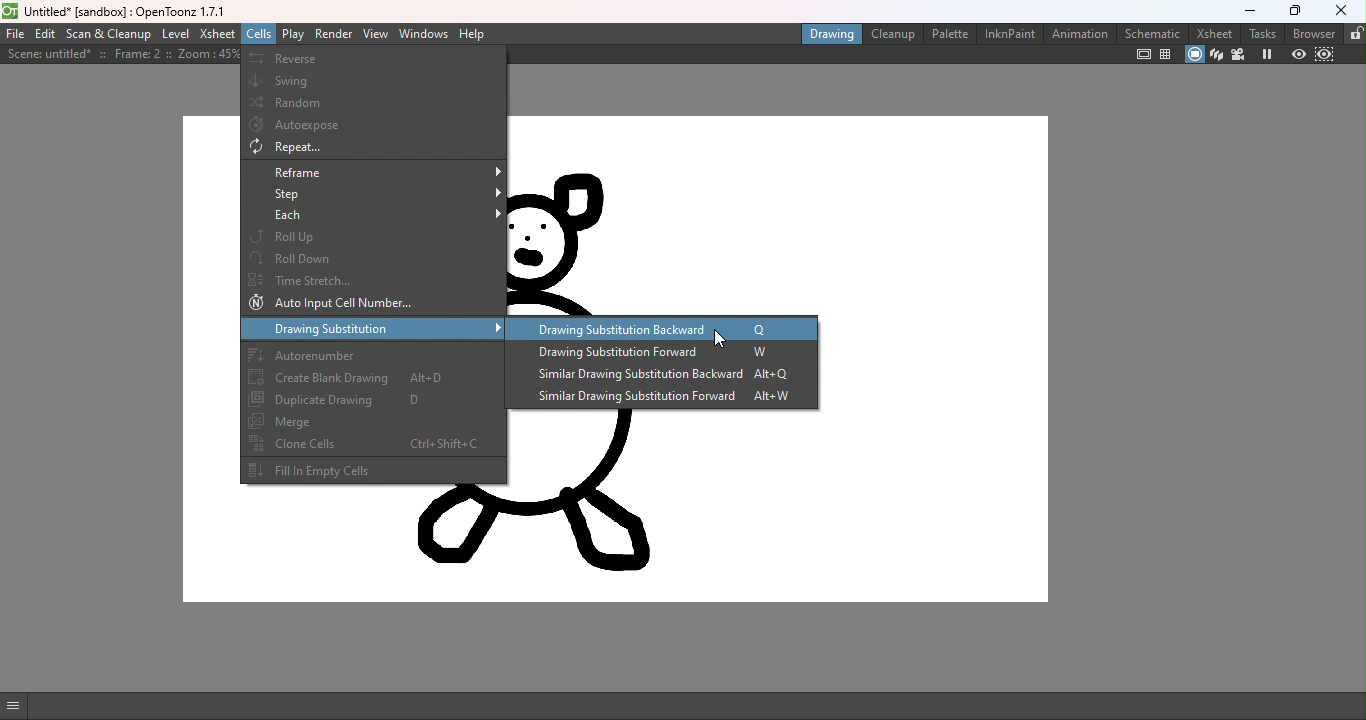 The image size is (1366, 720). What do you see at coordinates (126, 12) in the screenshot?
I see `Untitled” [sandbox] : OpenToonz 1.7.1` at bounding box center [126, 12].